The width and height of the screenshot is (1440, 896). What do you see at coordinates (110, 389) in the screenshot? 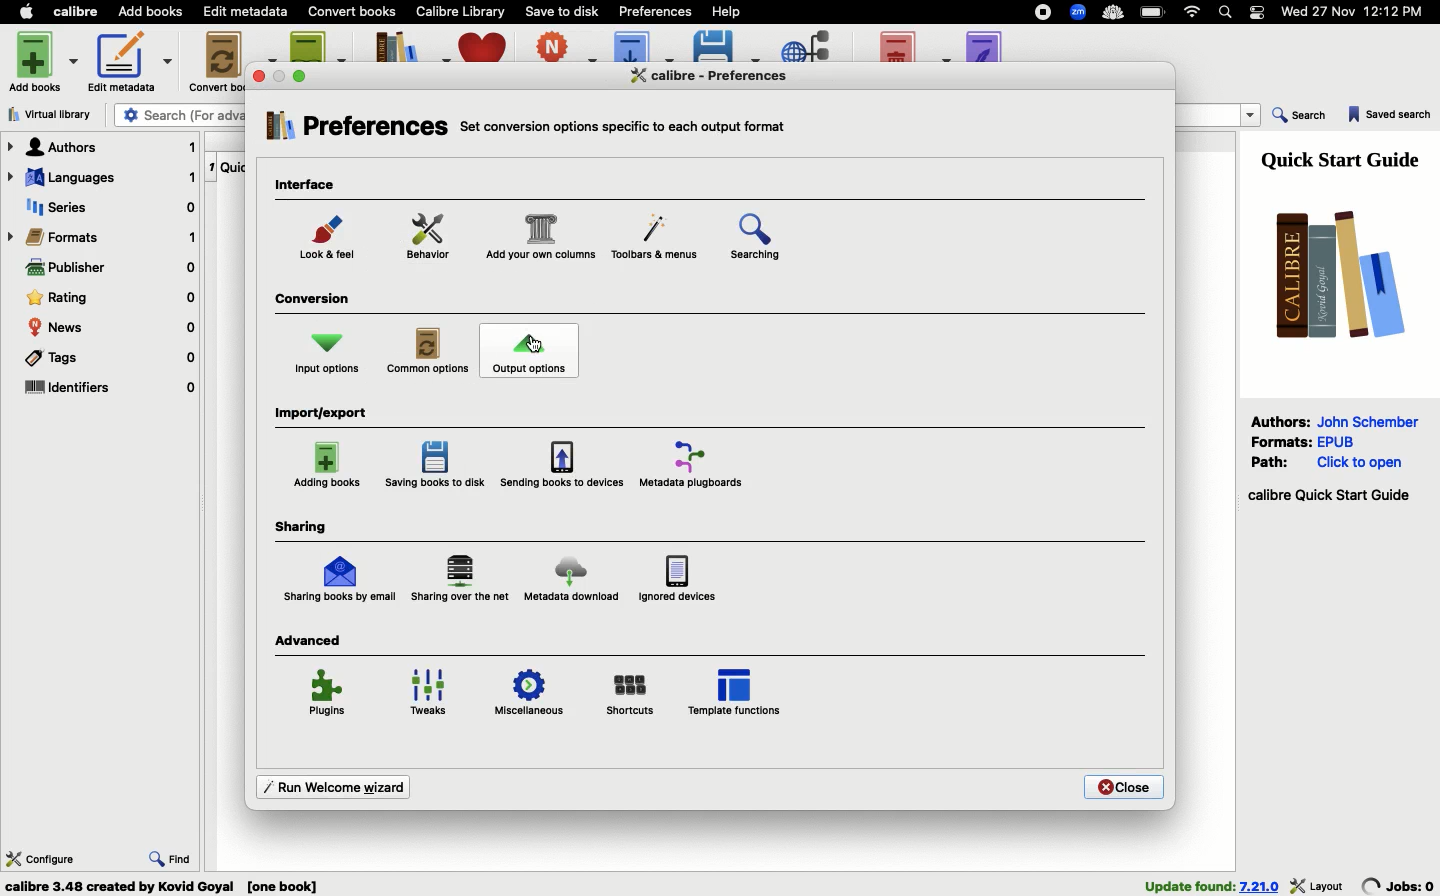
I see `Identifiers` at bounding box center [110, 389].